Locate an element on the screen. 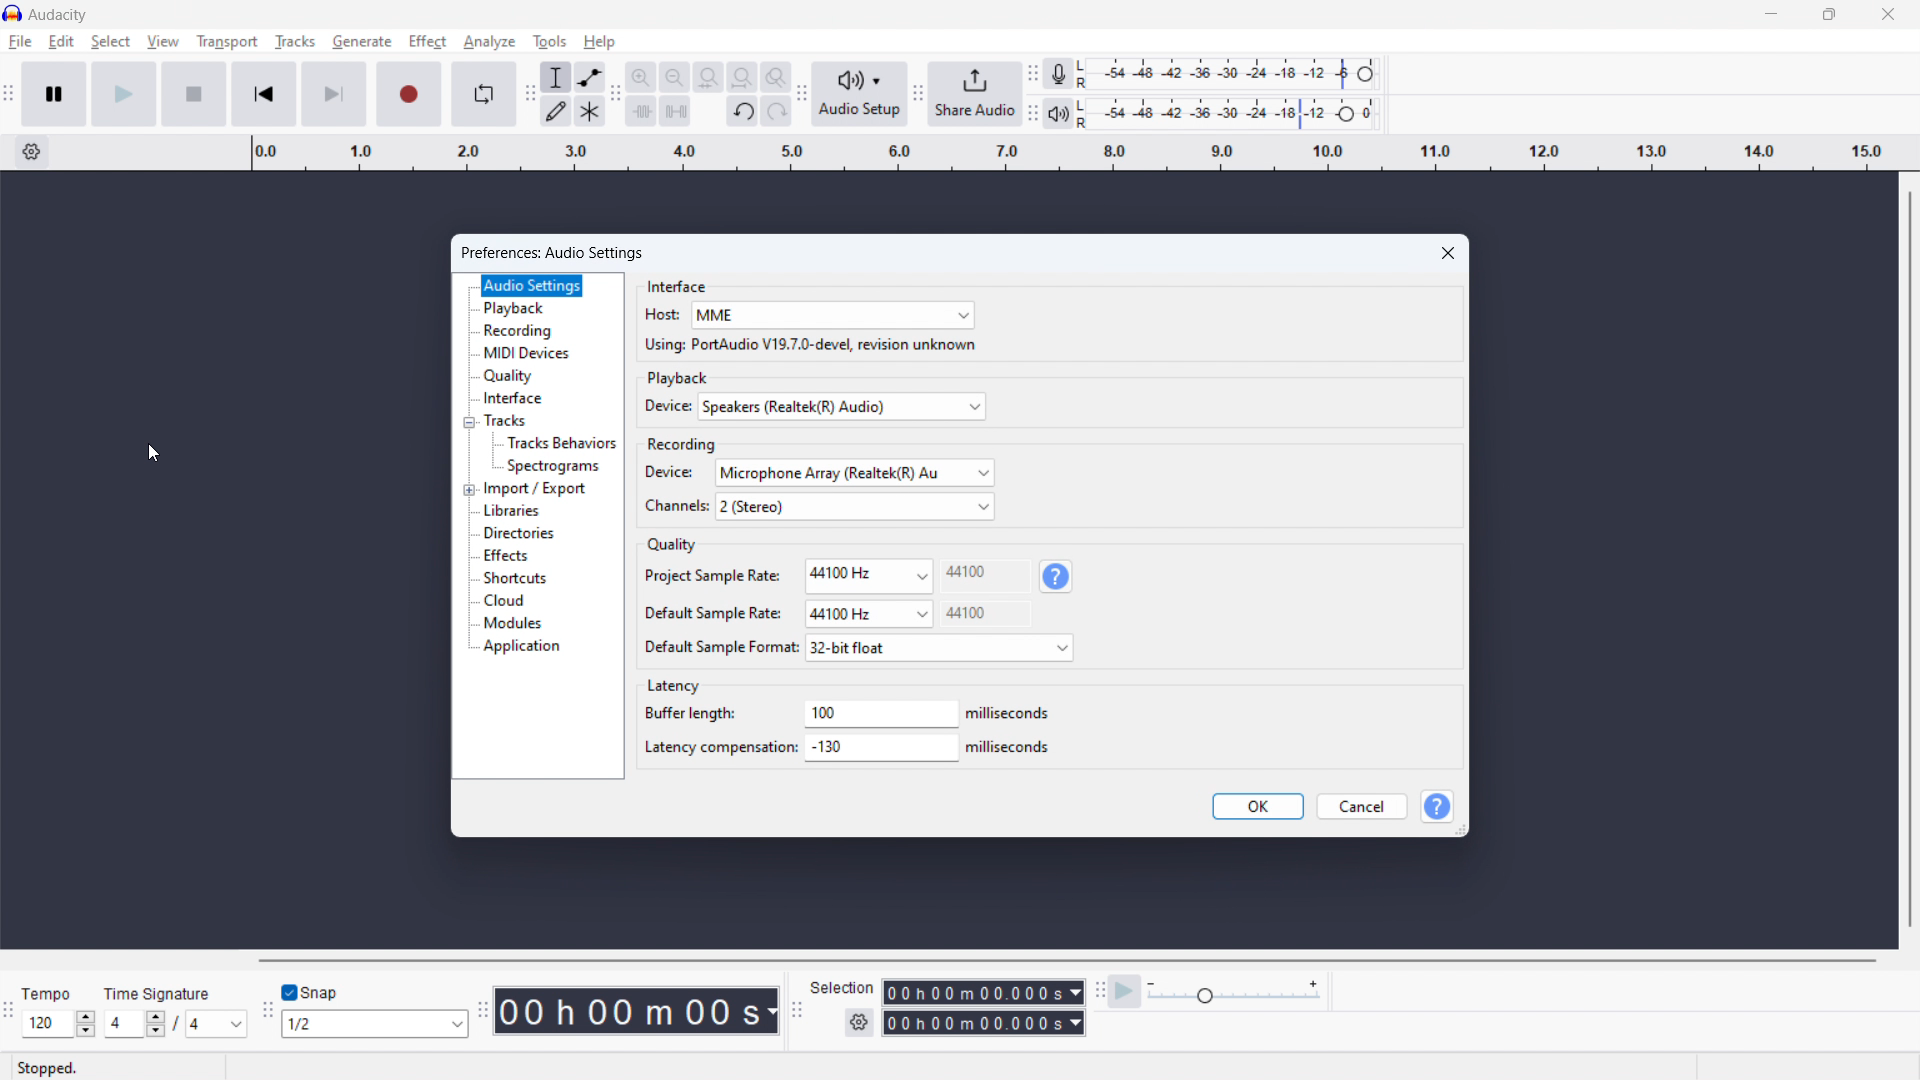  Vertical scroll bar is located at coordinates (1907, 562).